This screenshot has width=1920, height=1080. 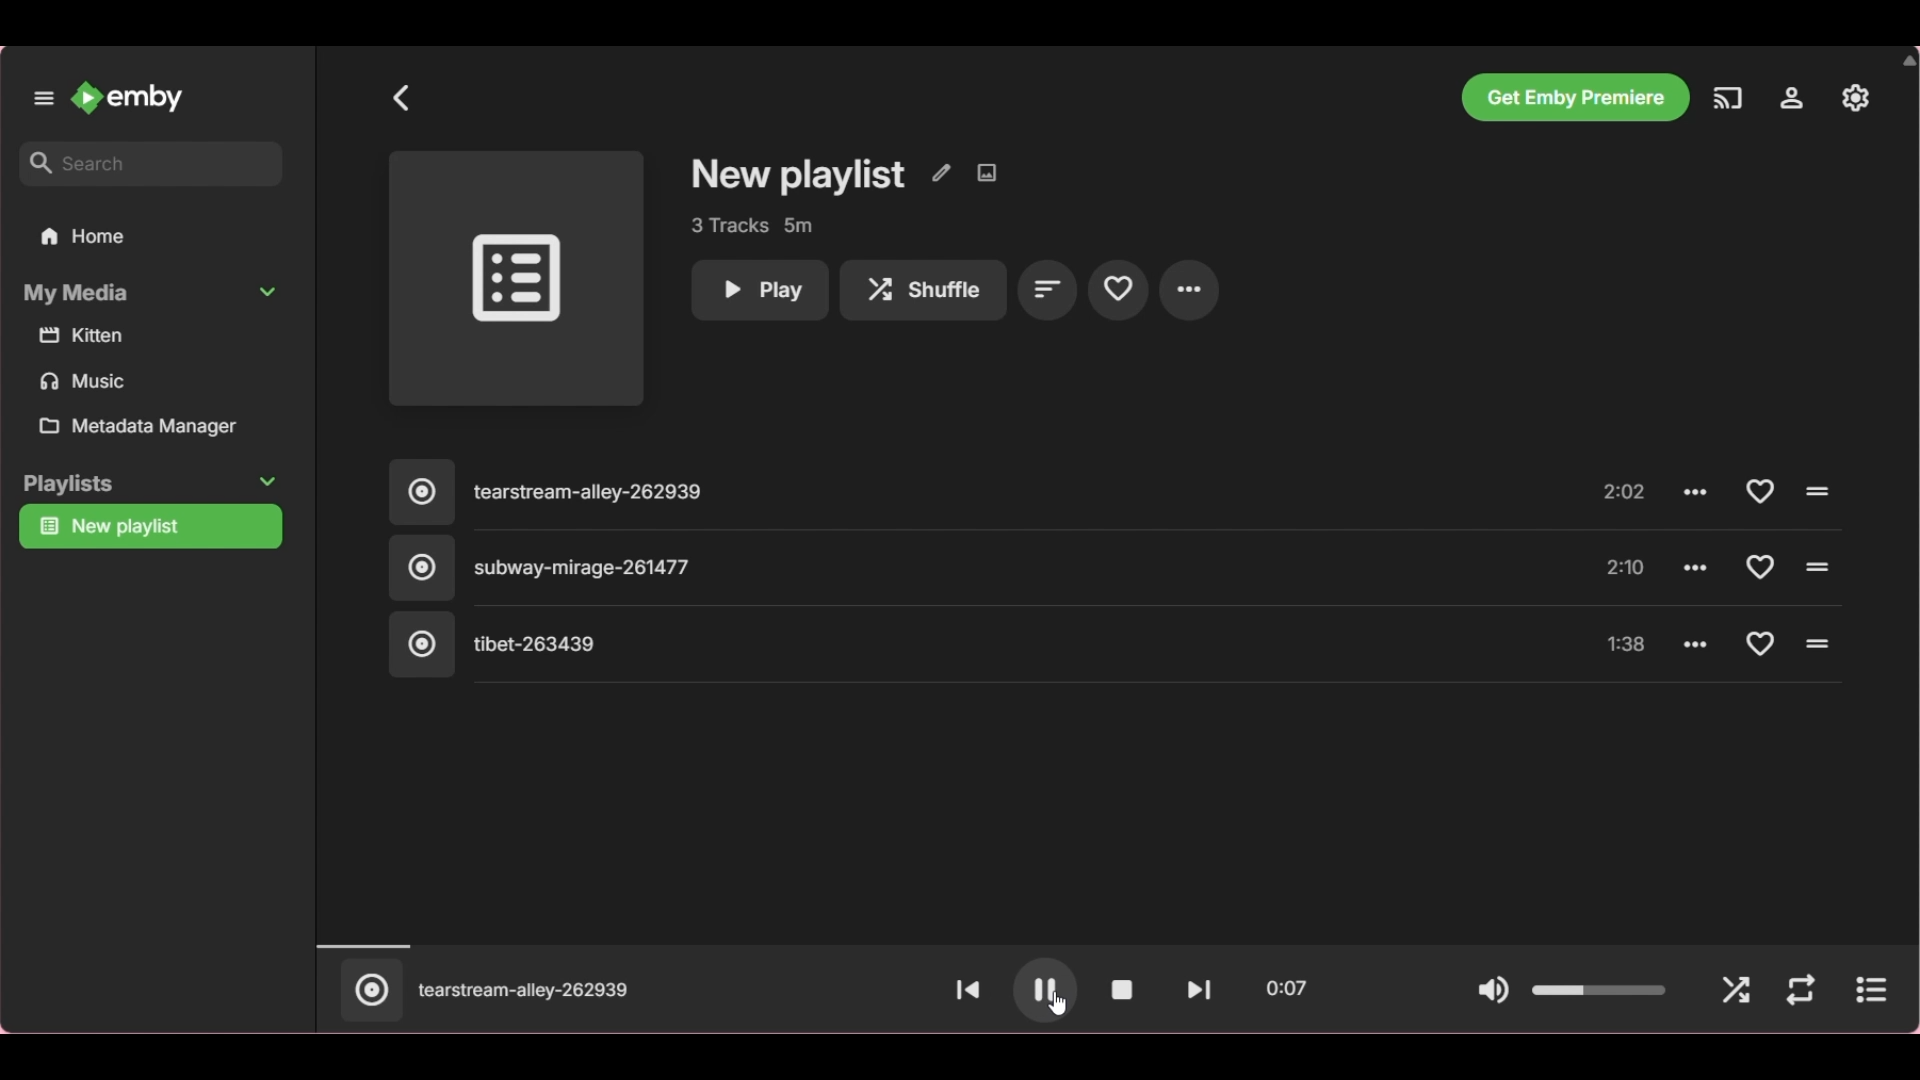 What do you see at coordinates (1856, 97) in the screenshot?
I see `Manage Emby server` at bounding box center [1856, 97].